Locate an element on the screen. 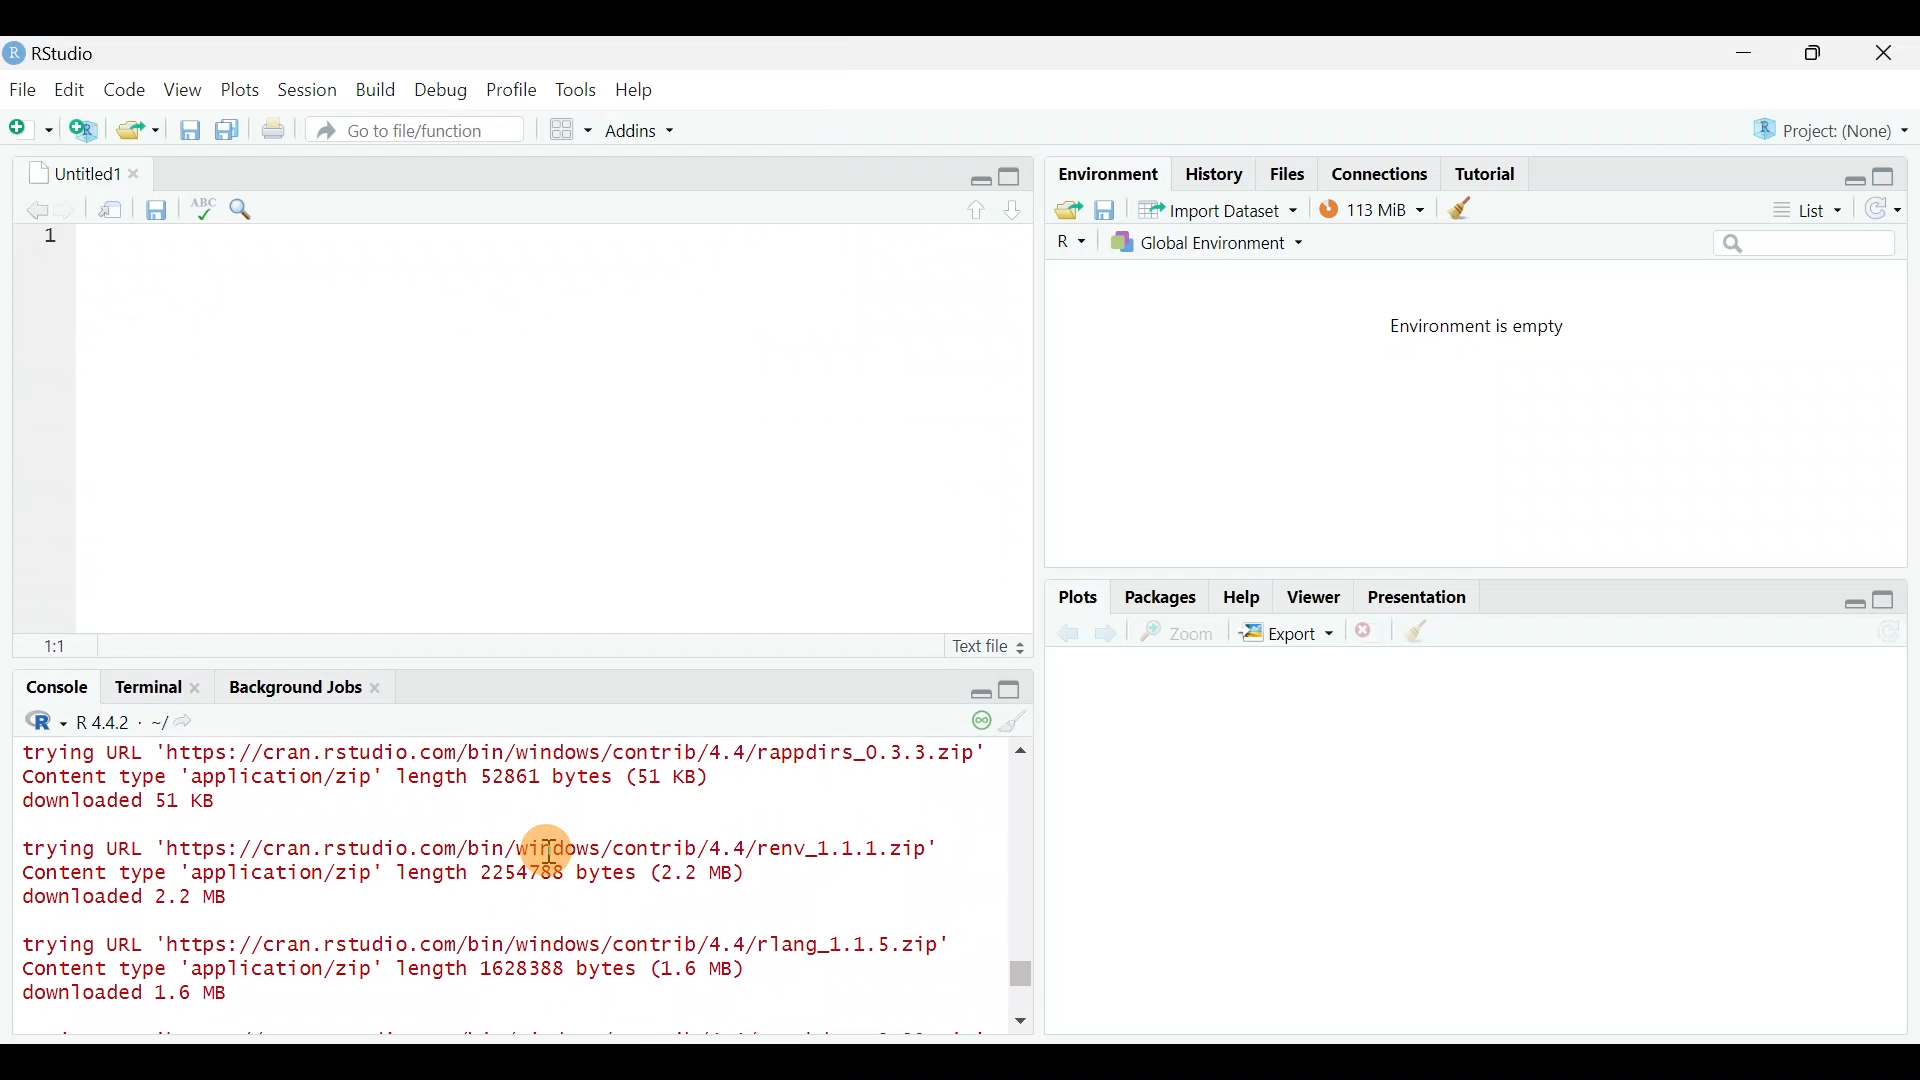 The width and height of the screenshot is (1920, 1080). Tools is located at coordinates (577, 89).